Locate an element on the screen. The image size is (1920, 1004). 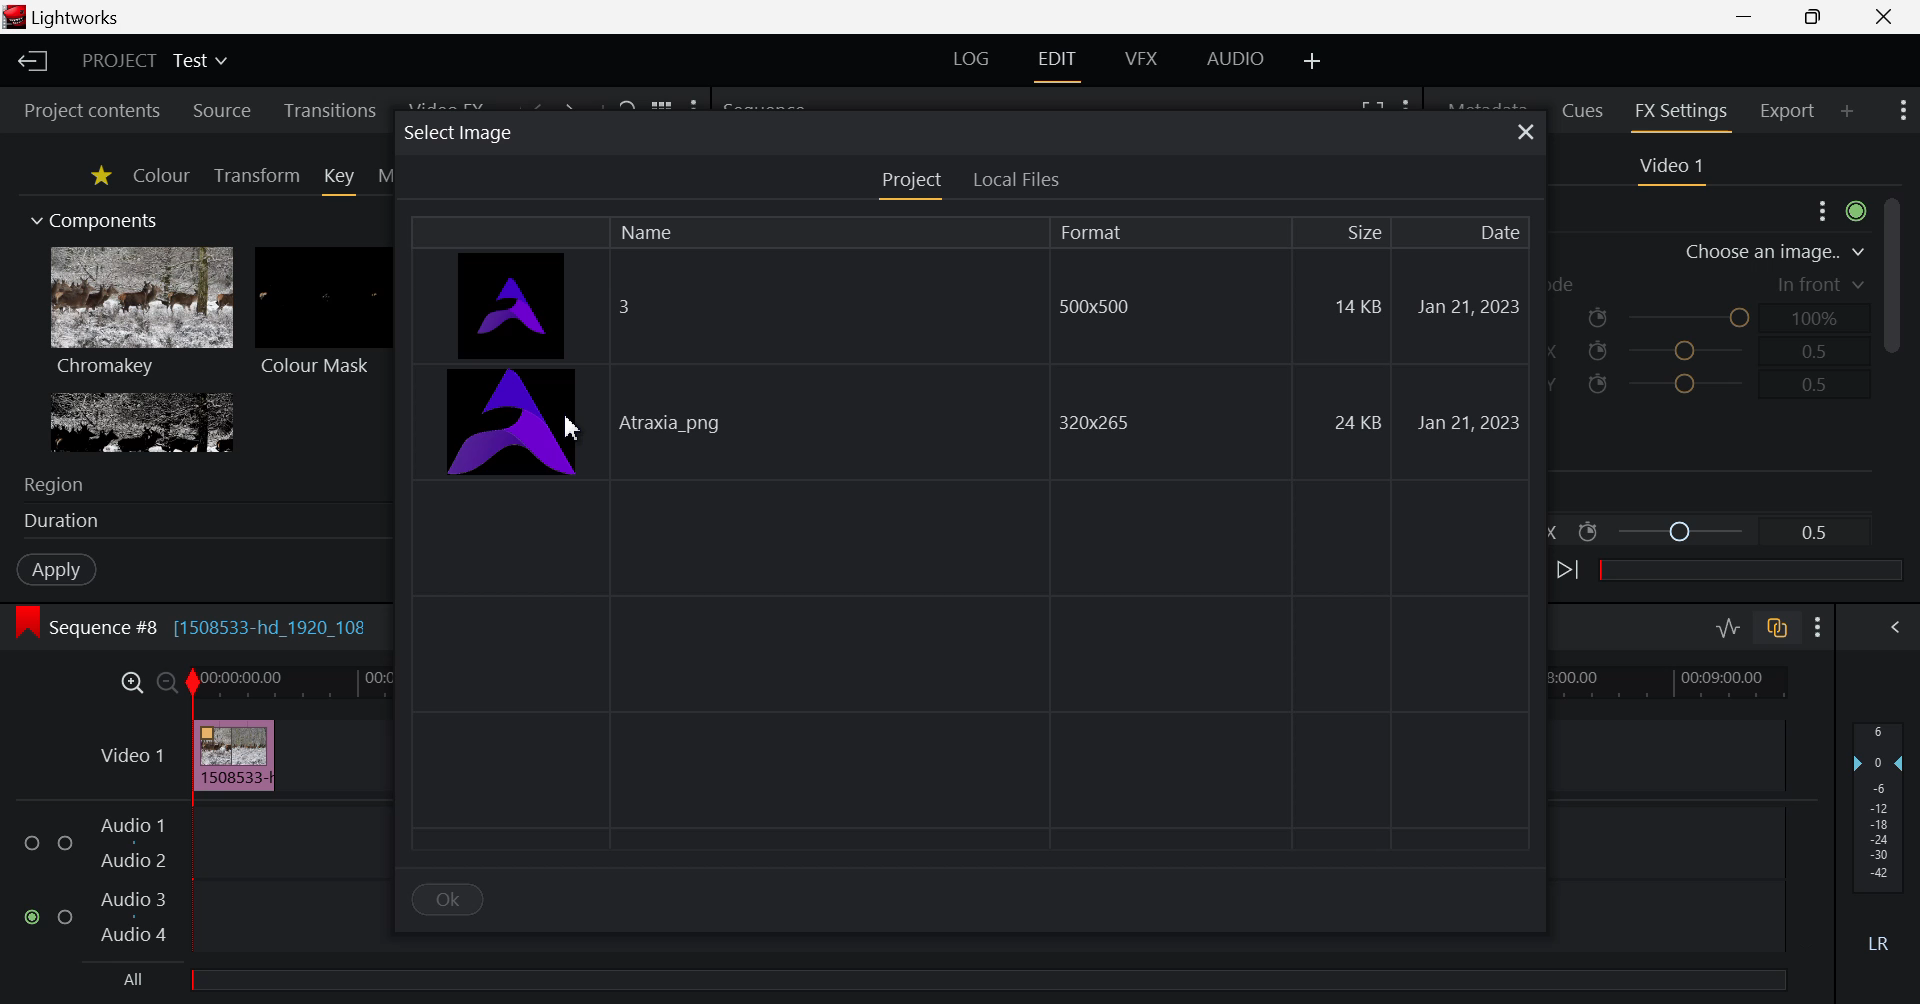
checkbox is located at coordinates (32, 840).